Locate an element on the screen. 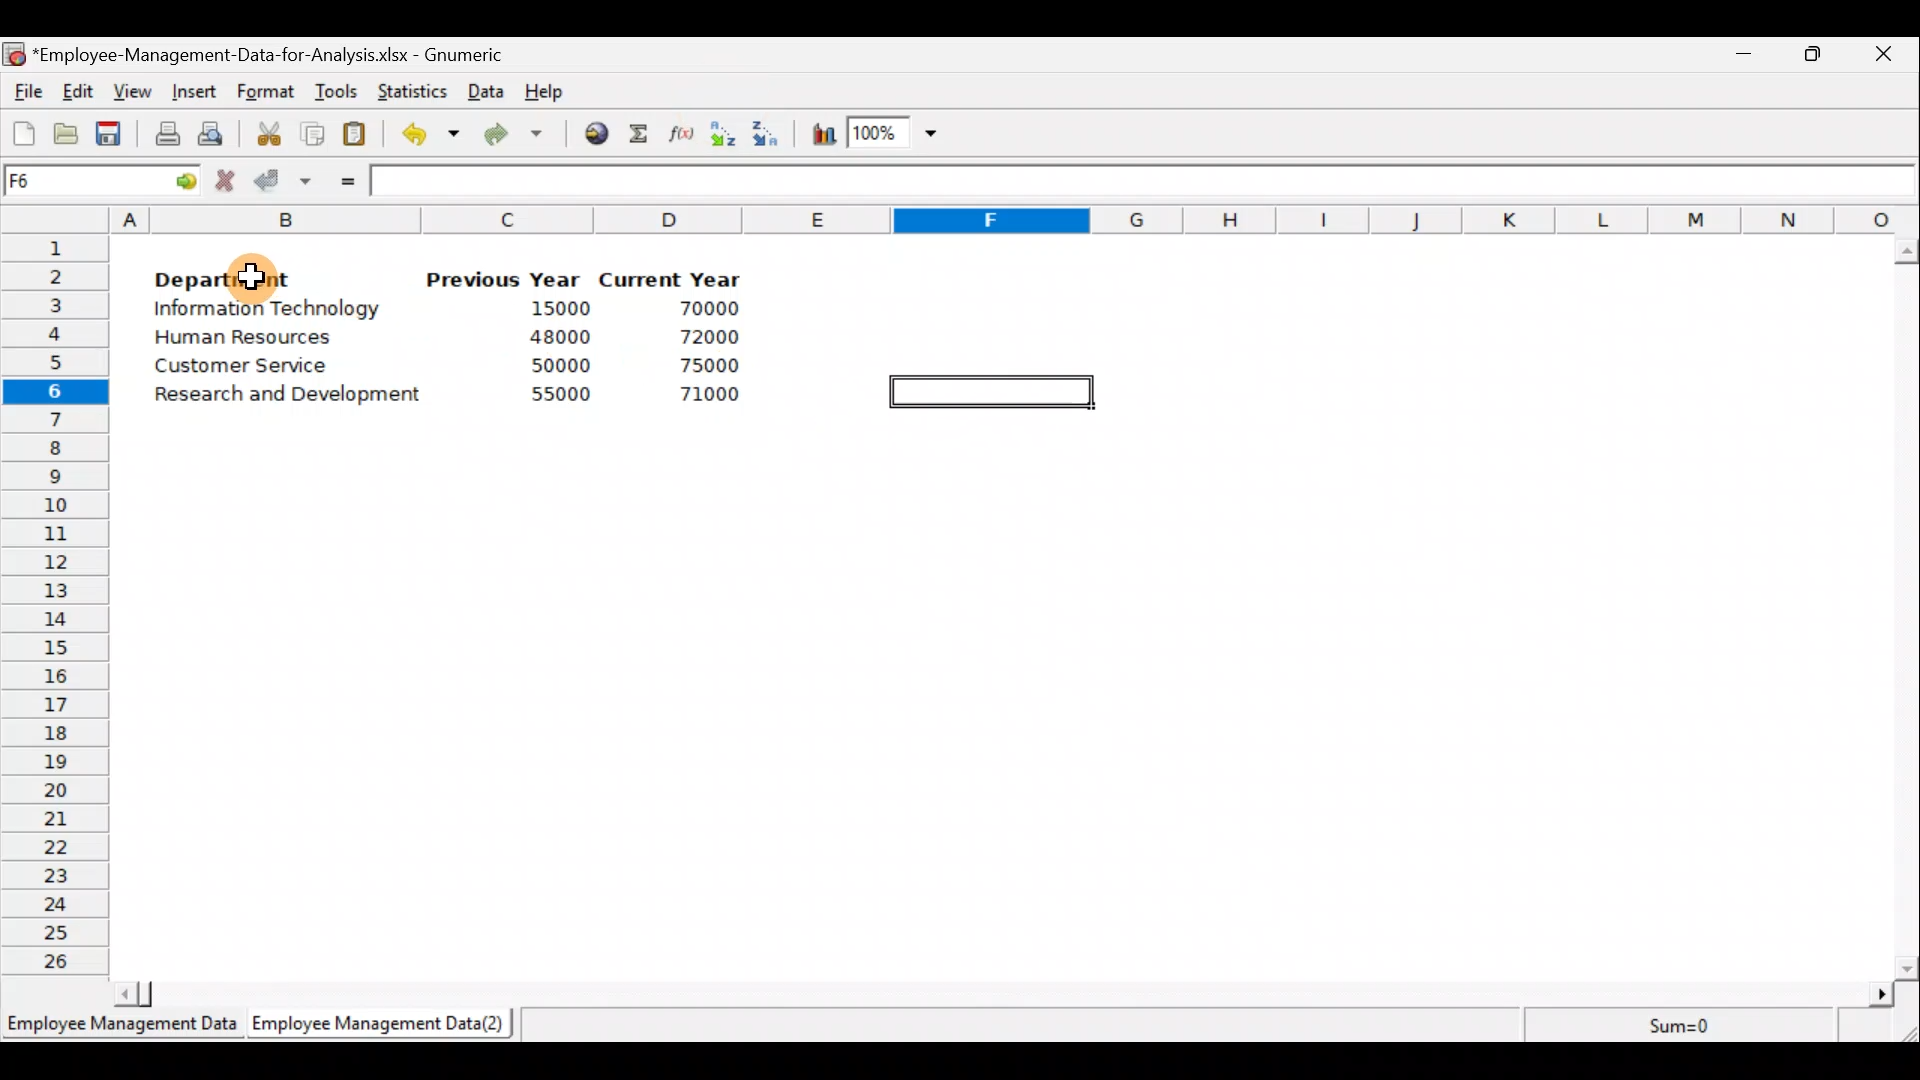 The height and width of the screenshot is (1080, 1920). Save the current workbook is located at coordinates (115, 137).